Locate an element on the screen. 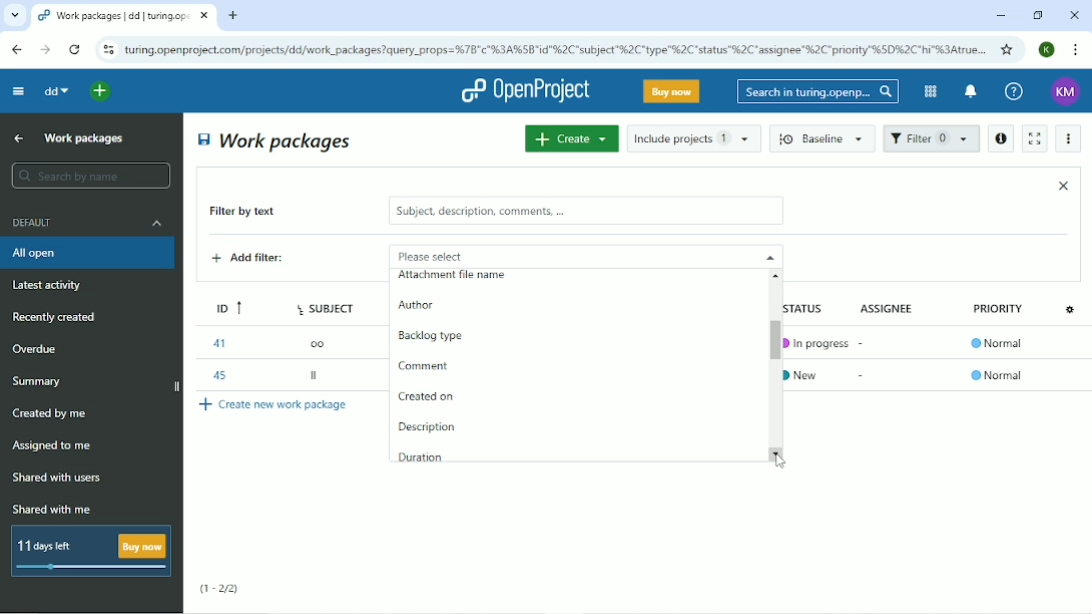 This screenshot has height=614, width=1092. Configure view is located at coordinates (1072, 308).